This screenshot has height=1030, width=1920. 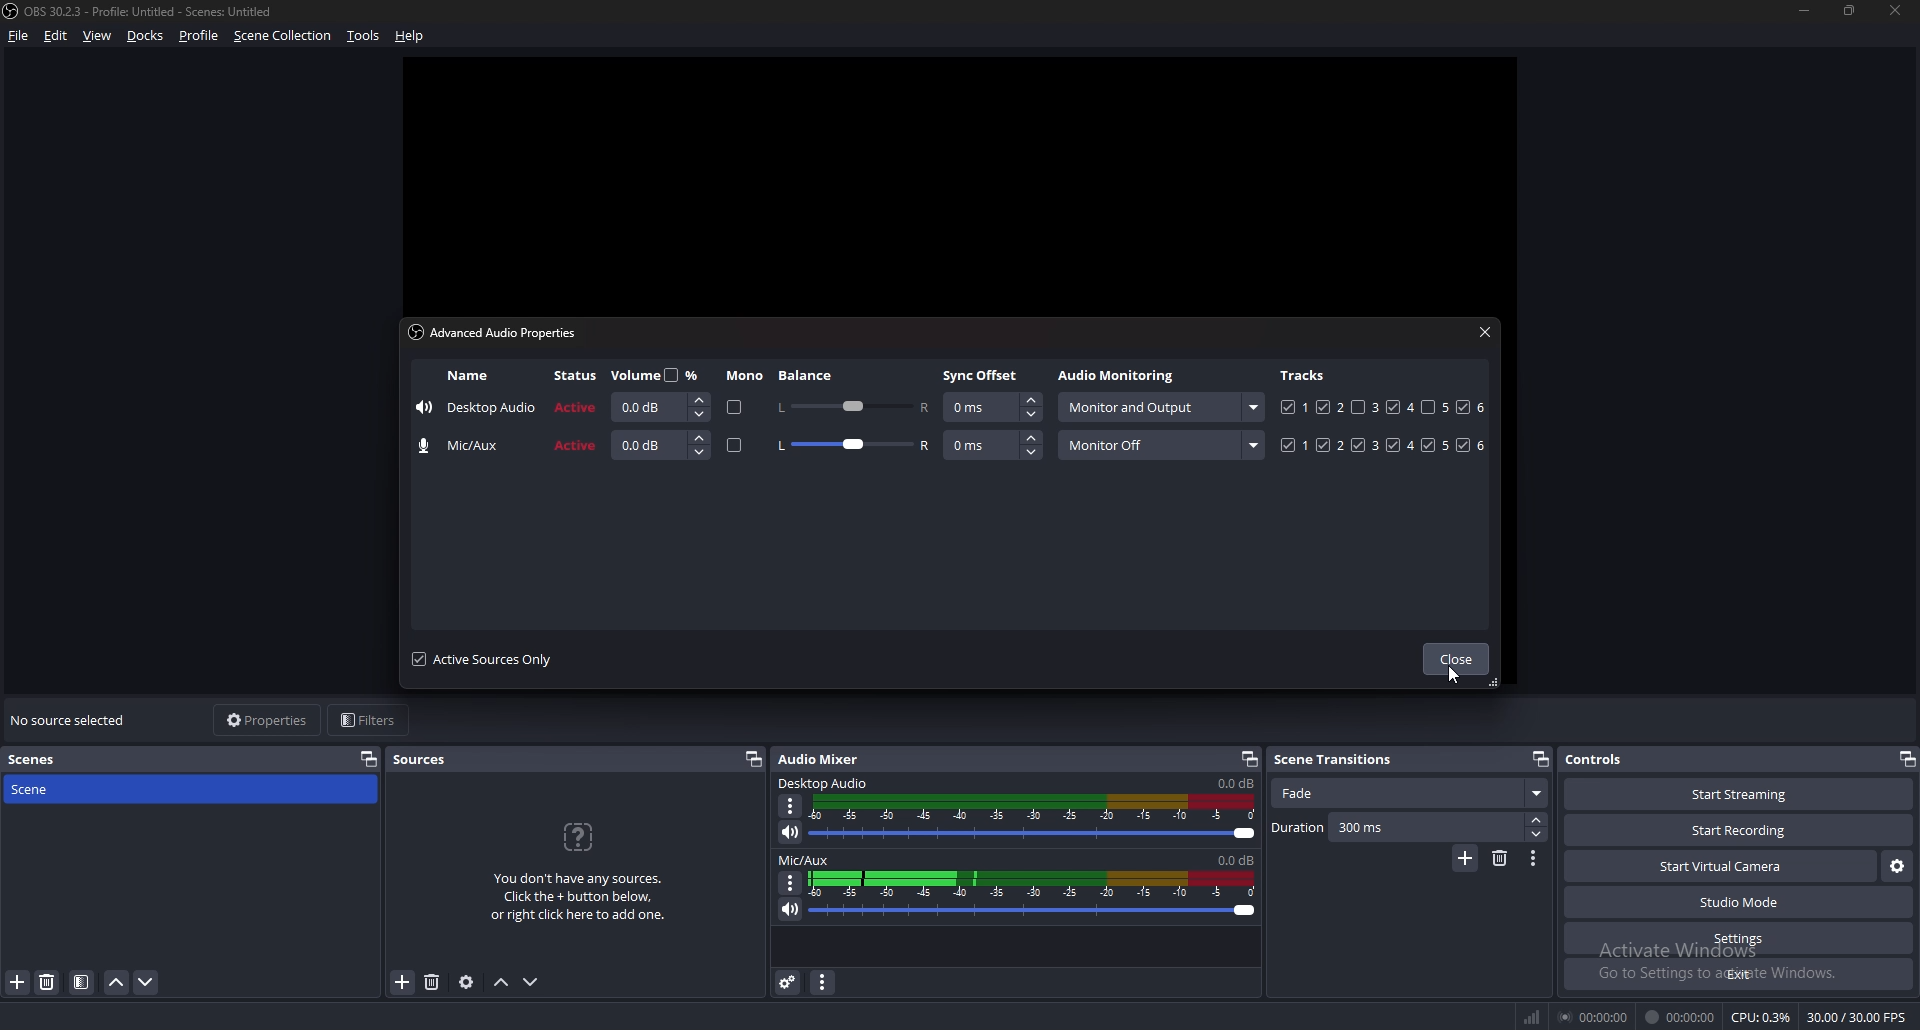 What do you see at coordinates (266, 720) in the screenshot?
I see `properties` at bounding box center [266, 720].